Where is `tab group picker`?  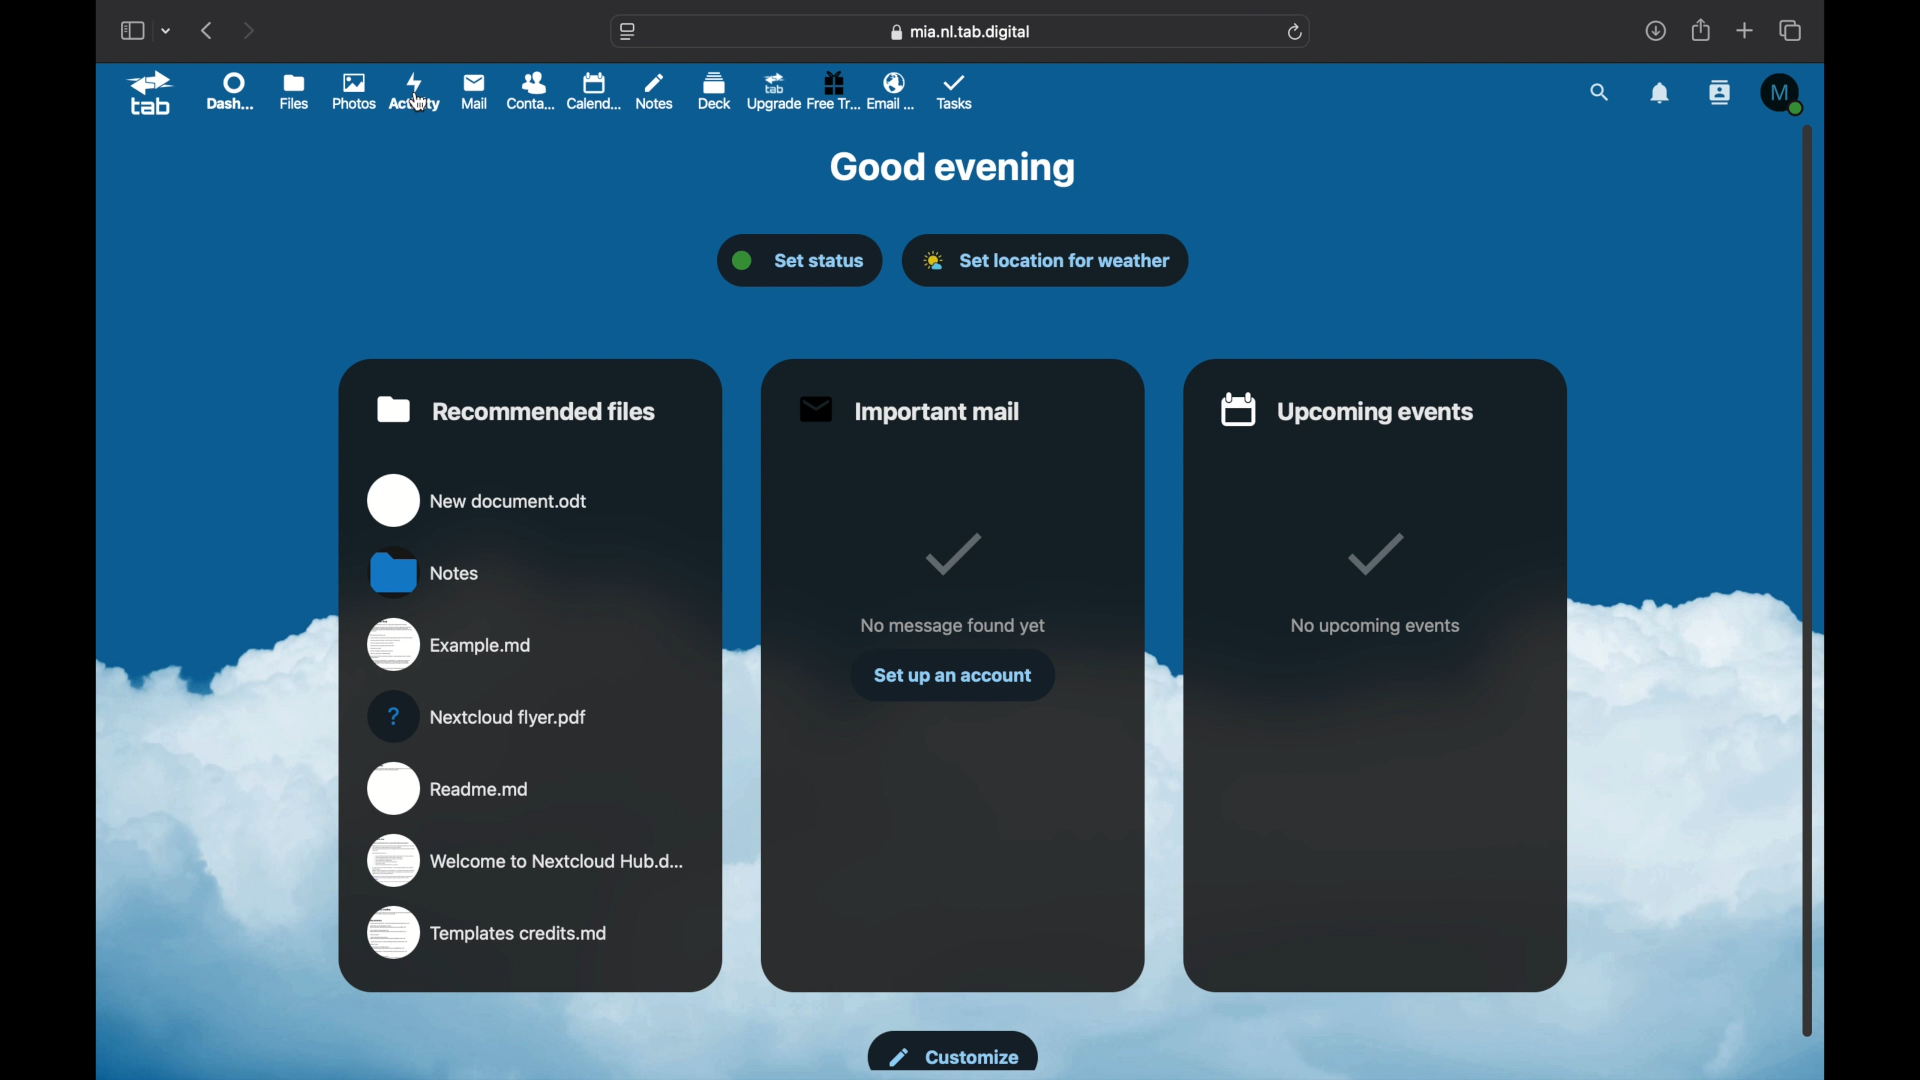 tab group picker is located at coordinates (167, 30).